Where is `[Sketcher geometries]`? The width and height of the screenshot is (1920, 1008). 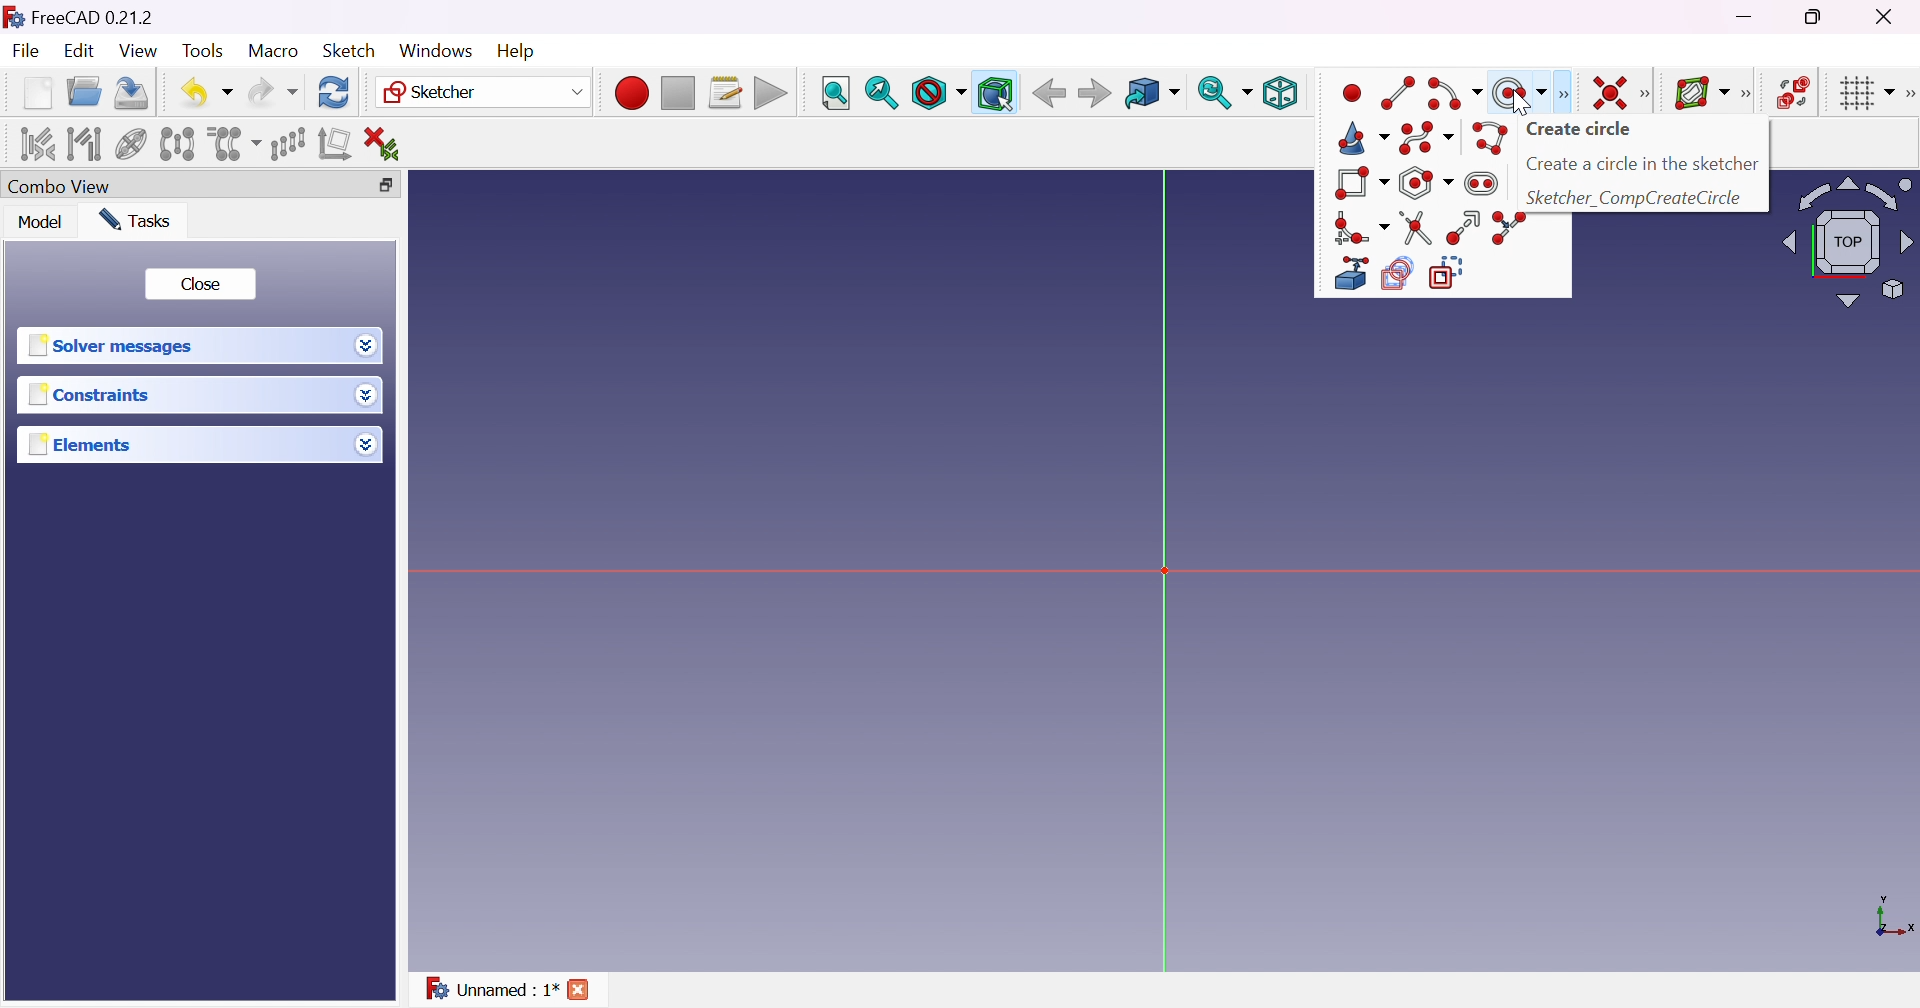 [Sketcher geometries] is located at coordinates (1568, 94).